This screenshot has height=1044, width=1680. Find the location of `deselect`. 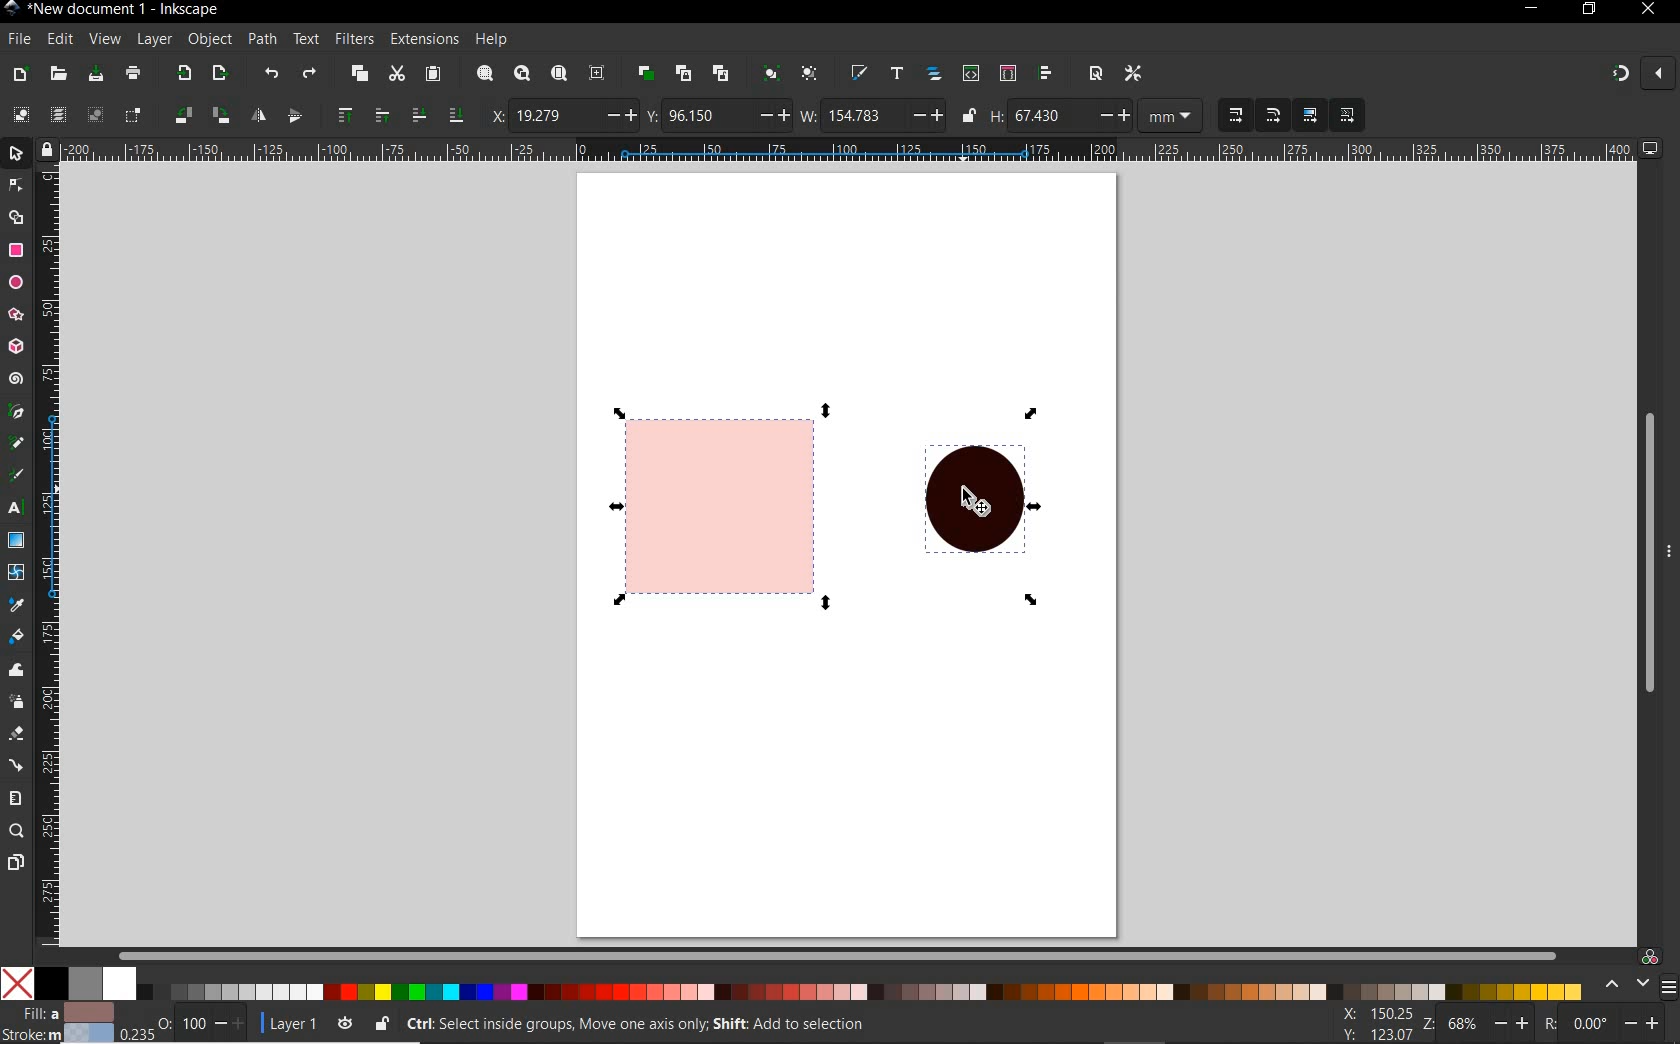

deselect is located at coordinates (95, 117).